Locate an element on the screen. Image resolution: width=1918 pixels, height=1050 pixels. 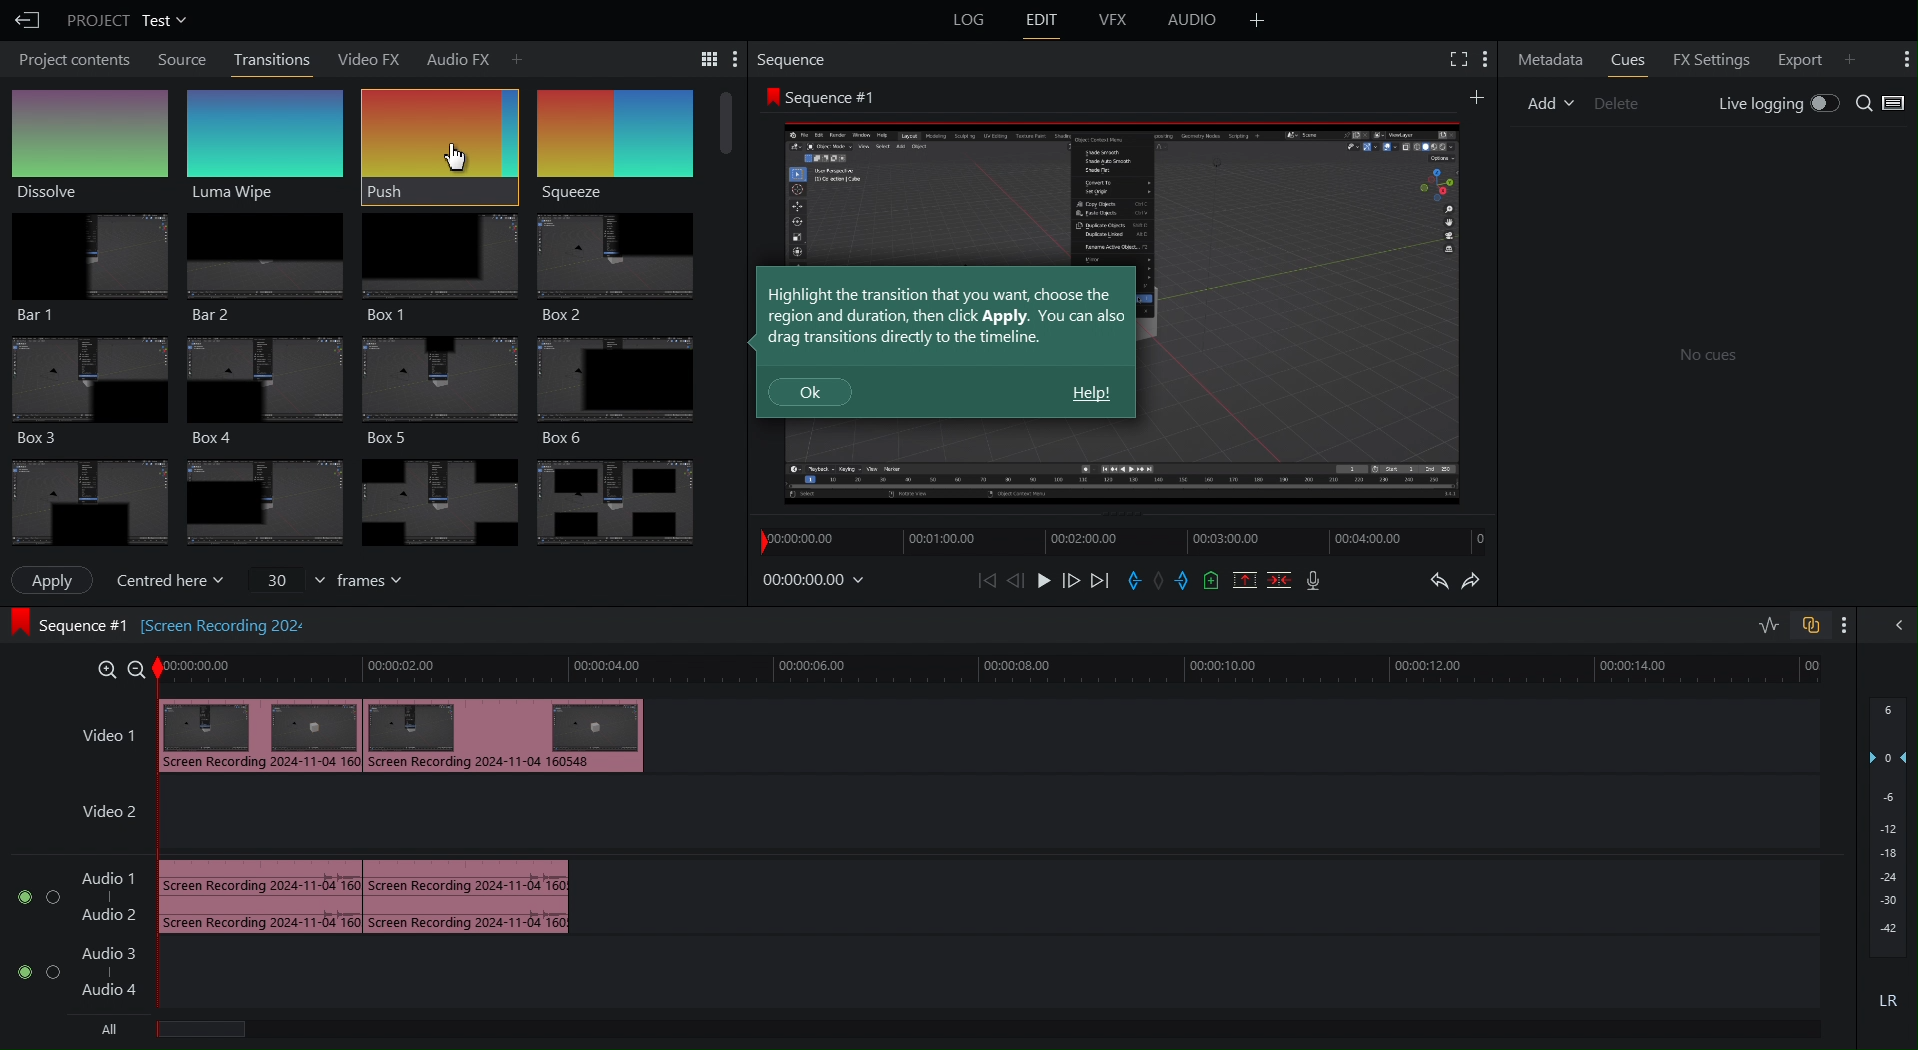
Squeeze is located at coordinates (611, 146).